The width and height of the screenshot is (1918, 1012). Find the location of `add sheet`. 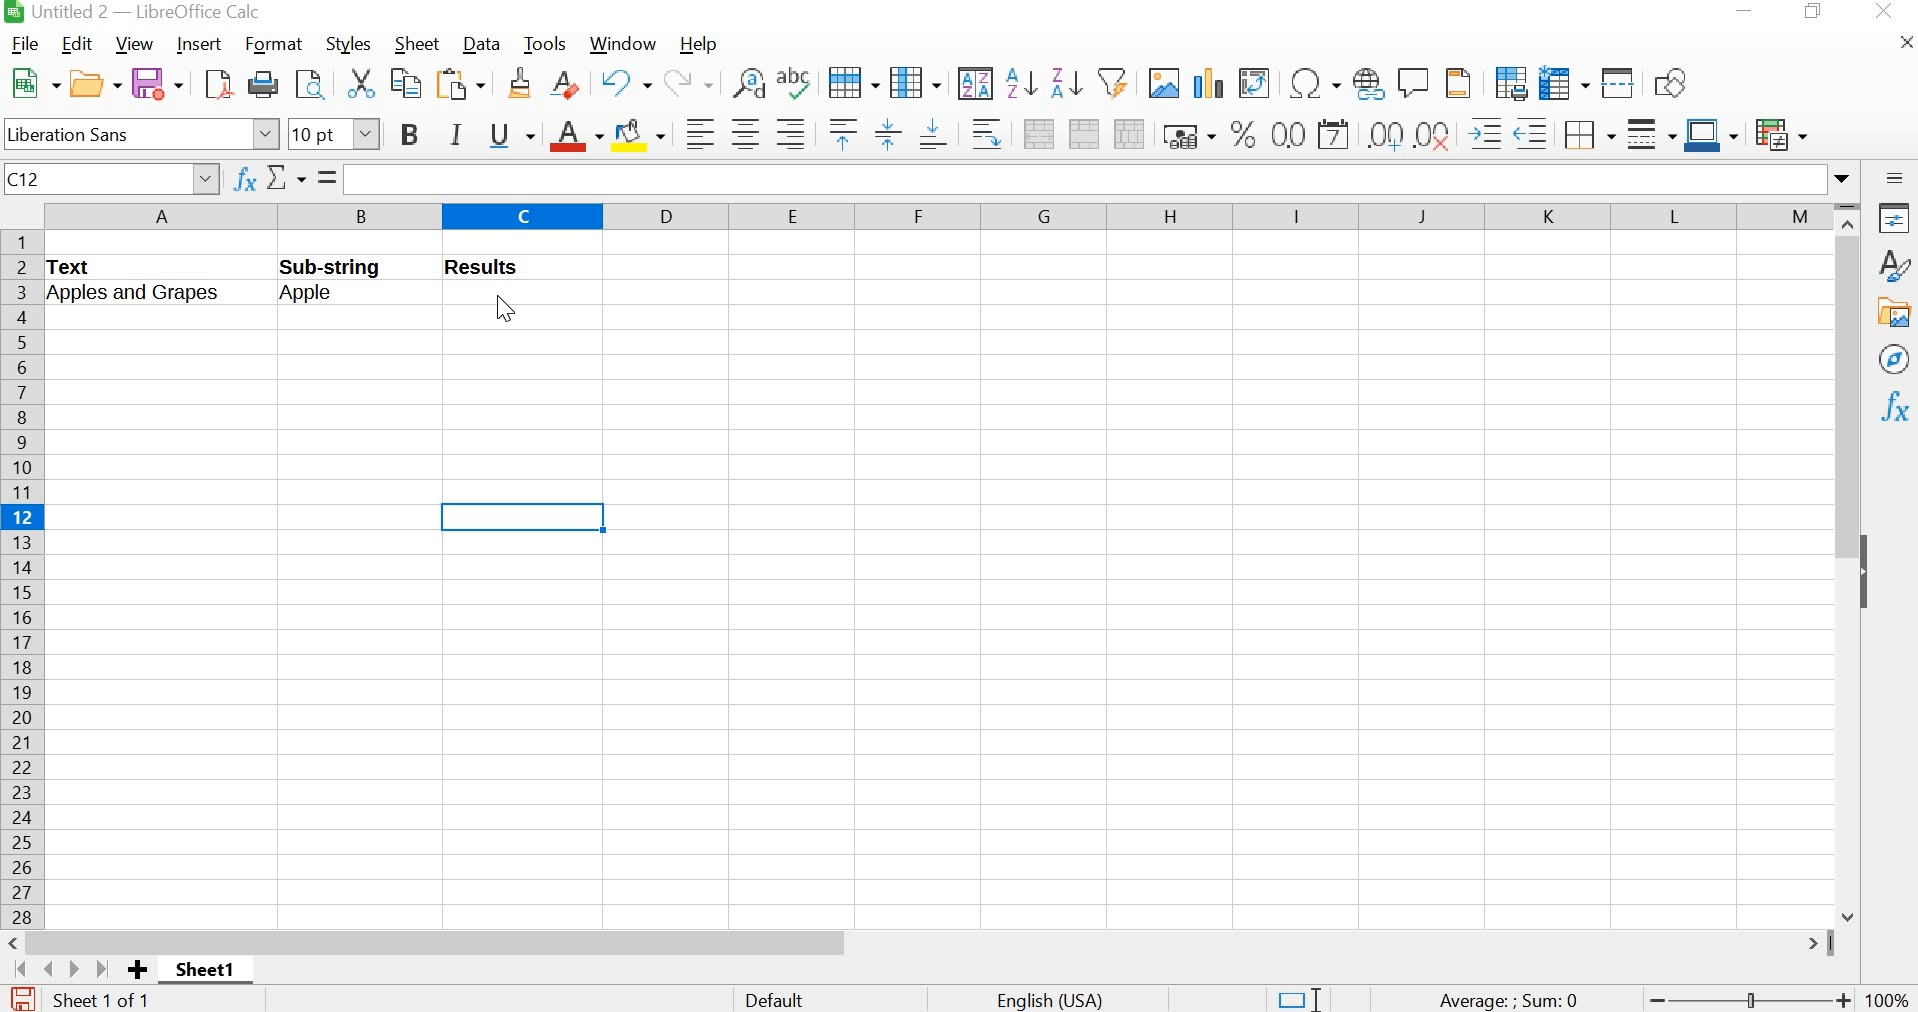

add sheet is located at coordinates (141, 971).